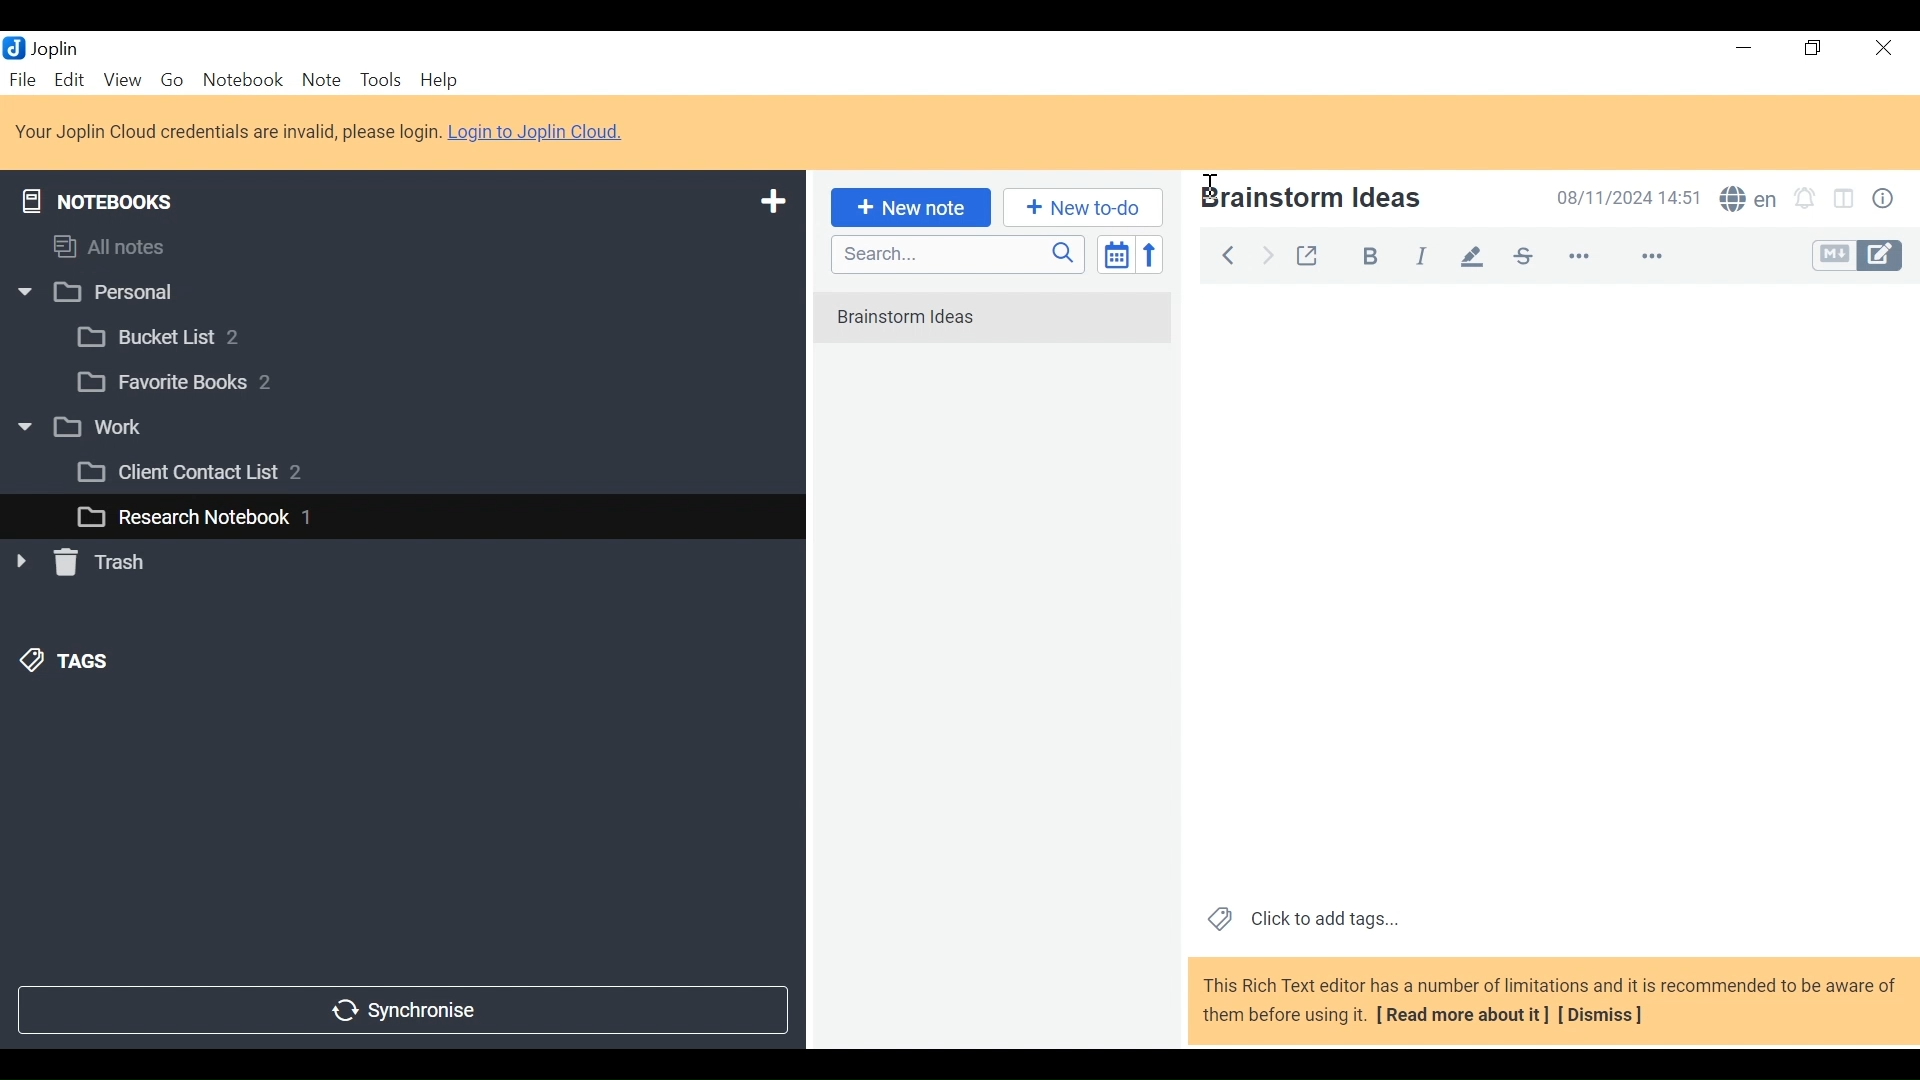  Describe the element at coordinates (907, 206) in the screenshot. I see `New note` at that location.